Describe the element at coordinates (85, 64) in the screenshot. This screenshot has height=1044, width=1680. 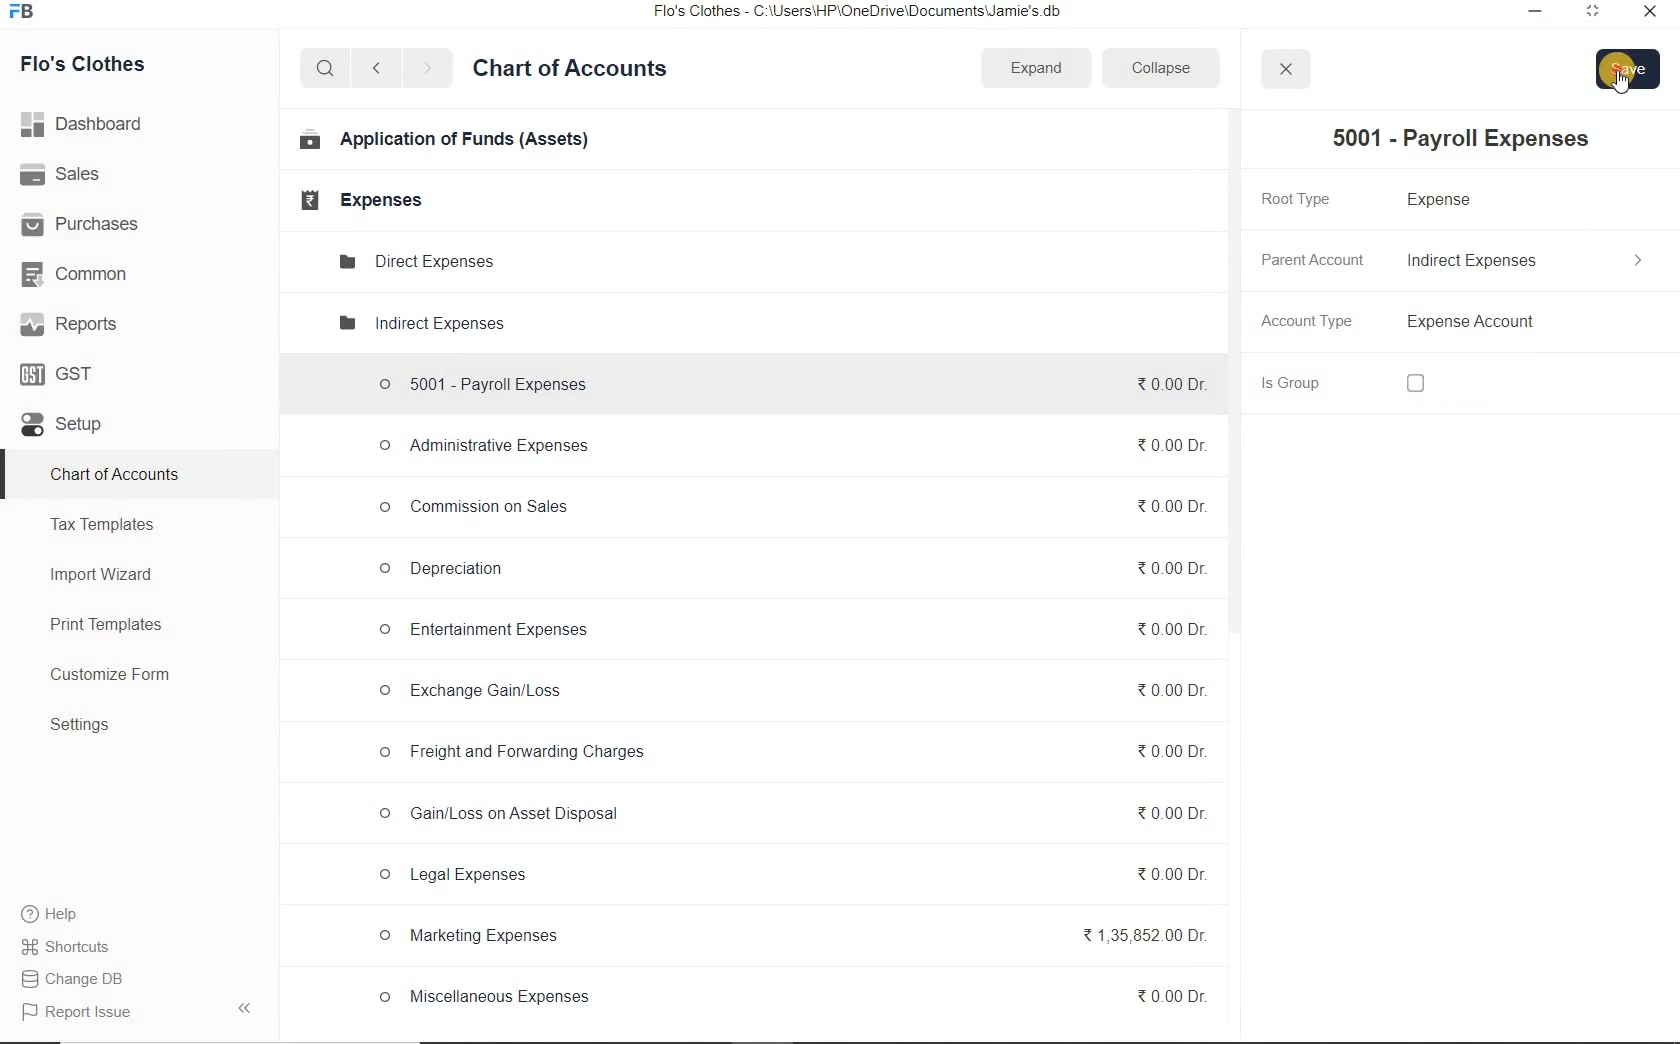
I see `Flo's Clothes` at that location.